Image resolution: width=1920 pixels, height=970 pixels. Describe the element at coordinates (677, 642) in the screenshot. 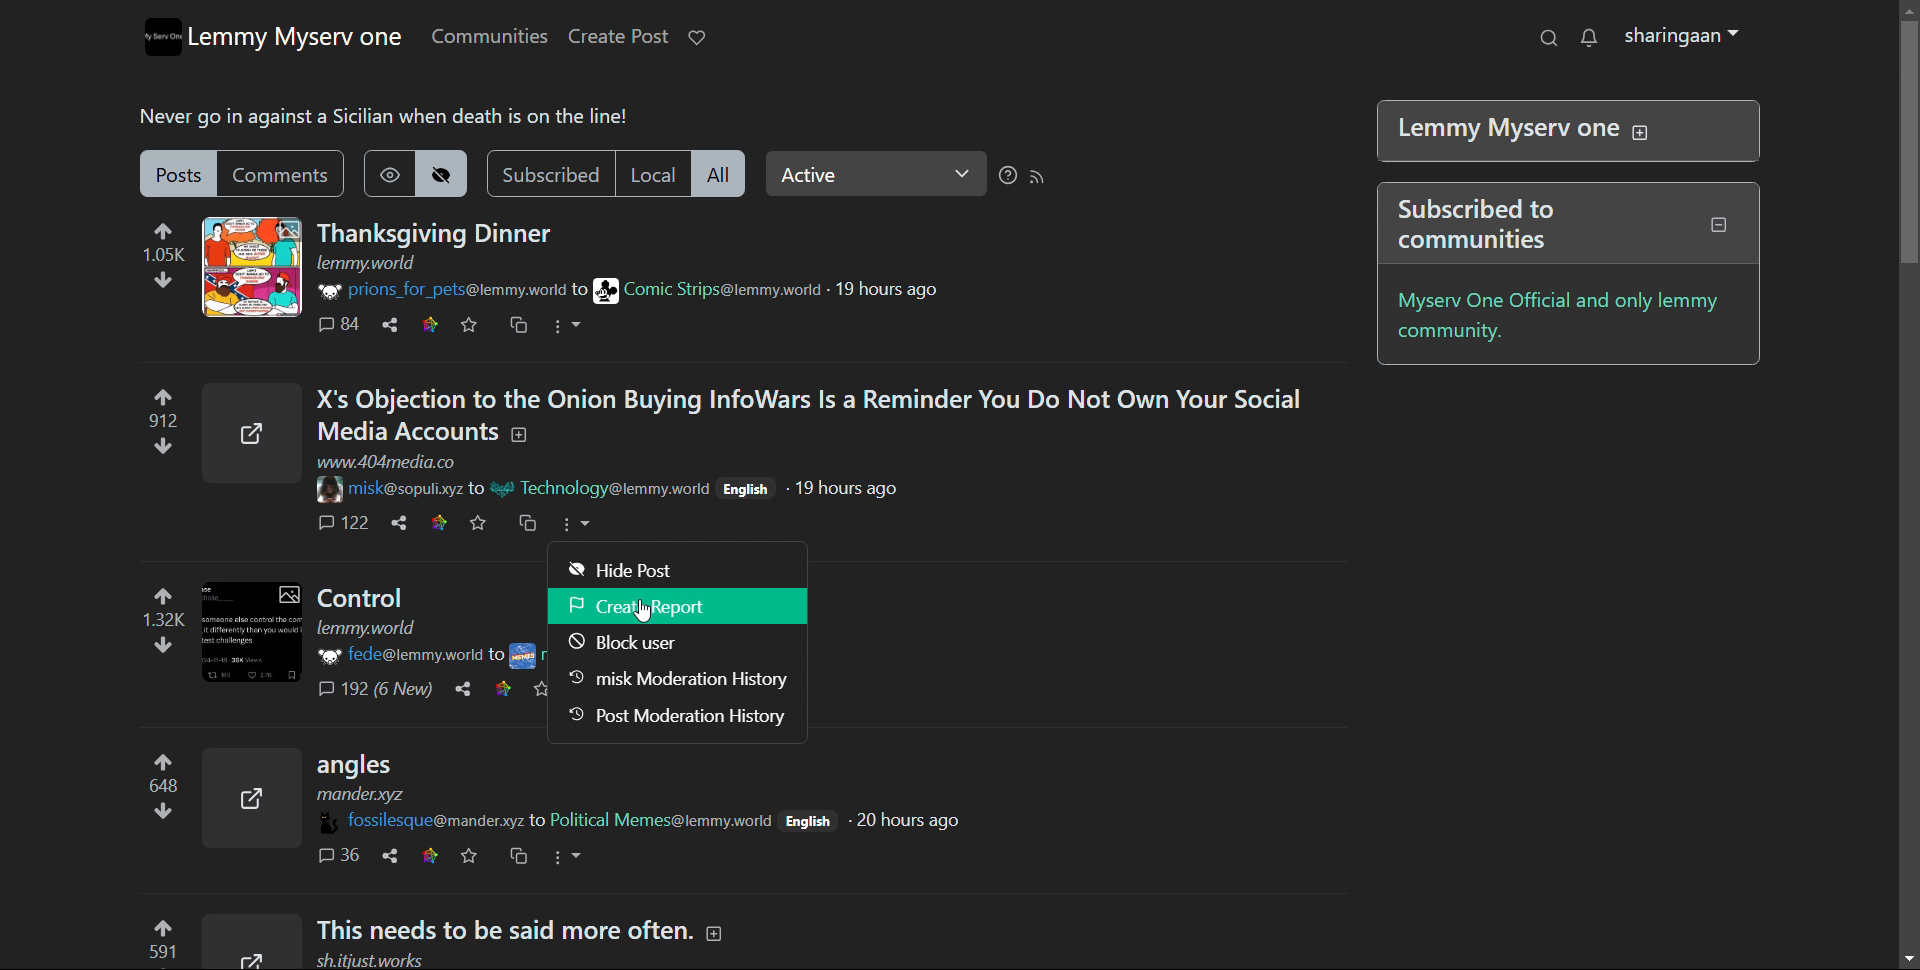

I see `block user` at that location.